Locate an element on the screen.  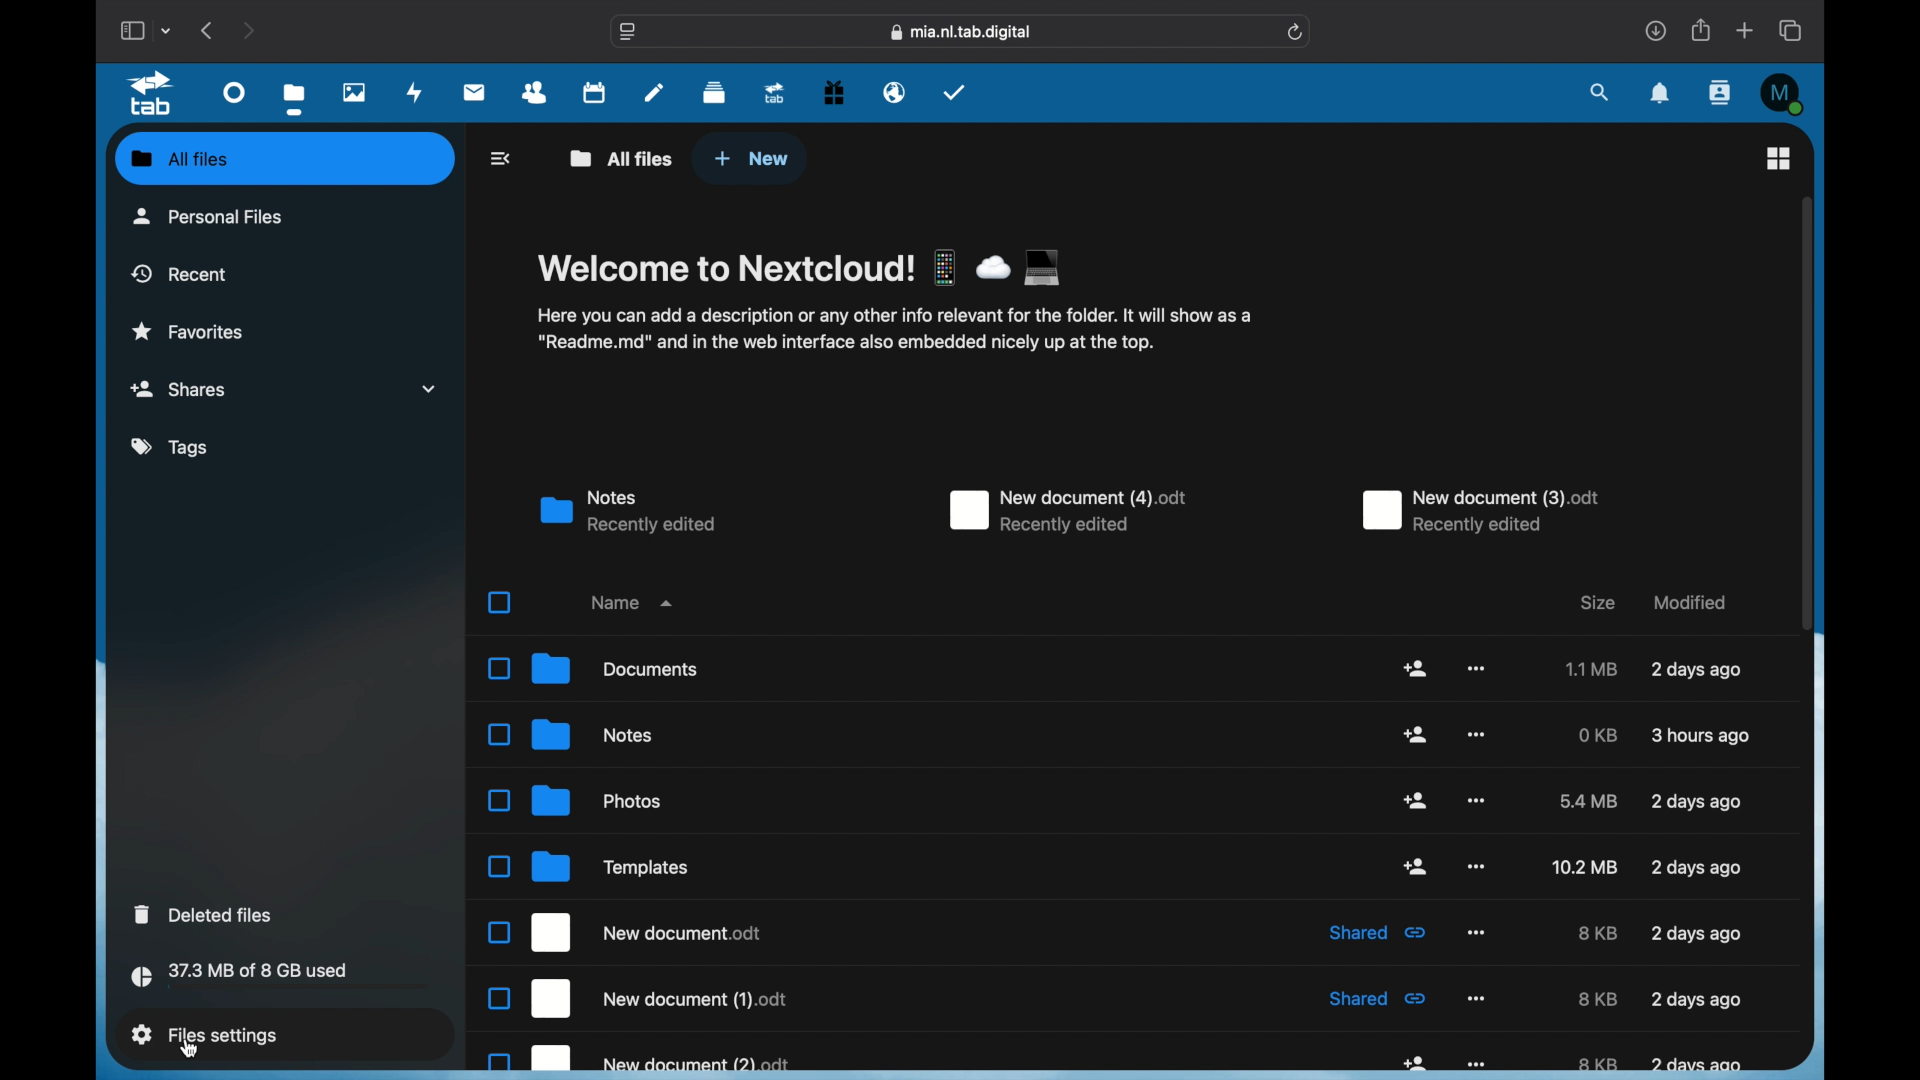
checkbox is located at coordinates (500, 601).